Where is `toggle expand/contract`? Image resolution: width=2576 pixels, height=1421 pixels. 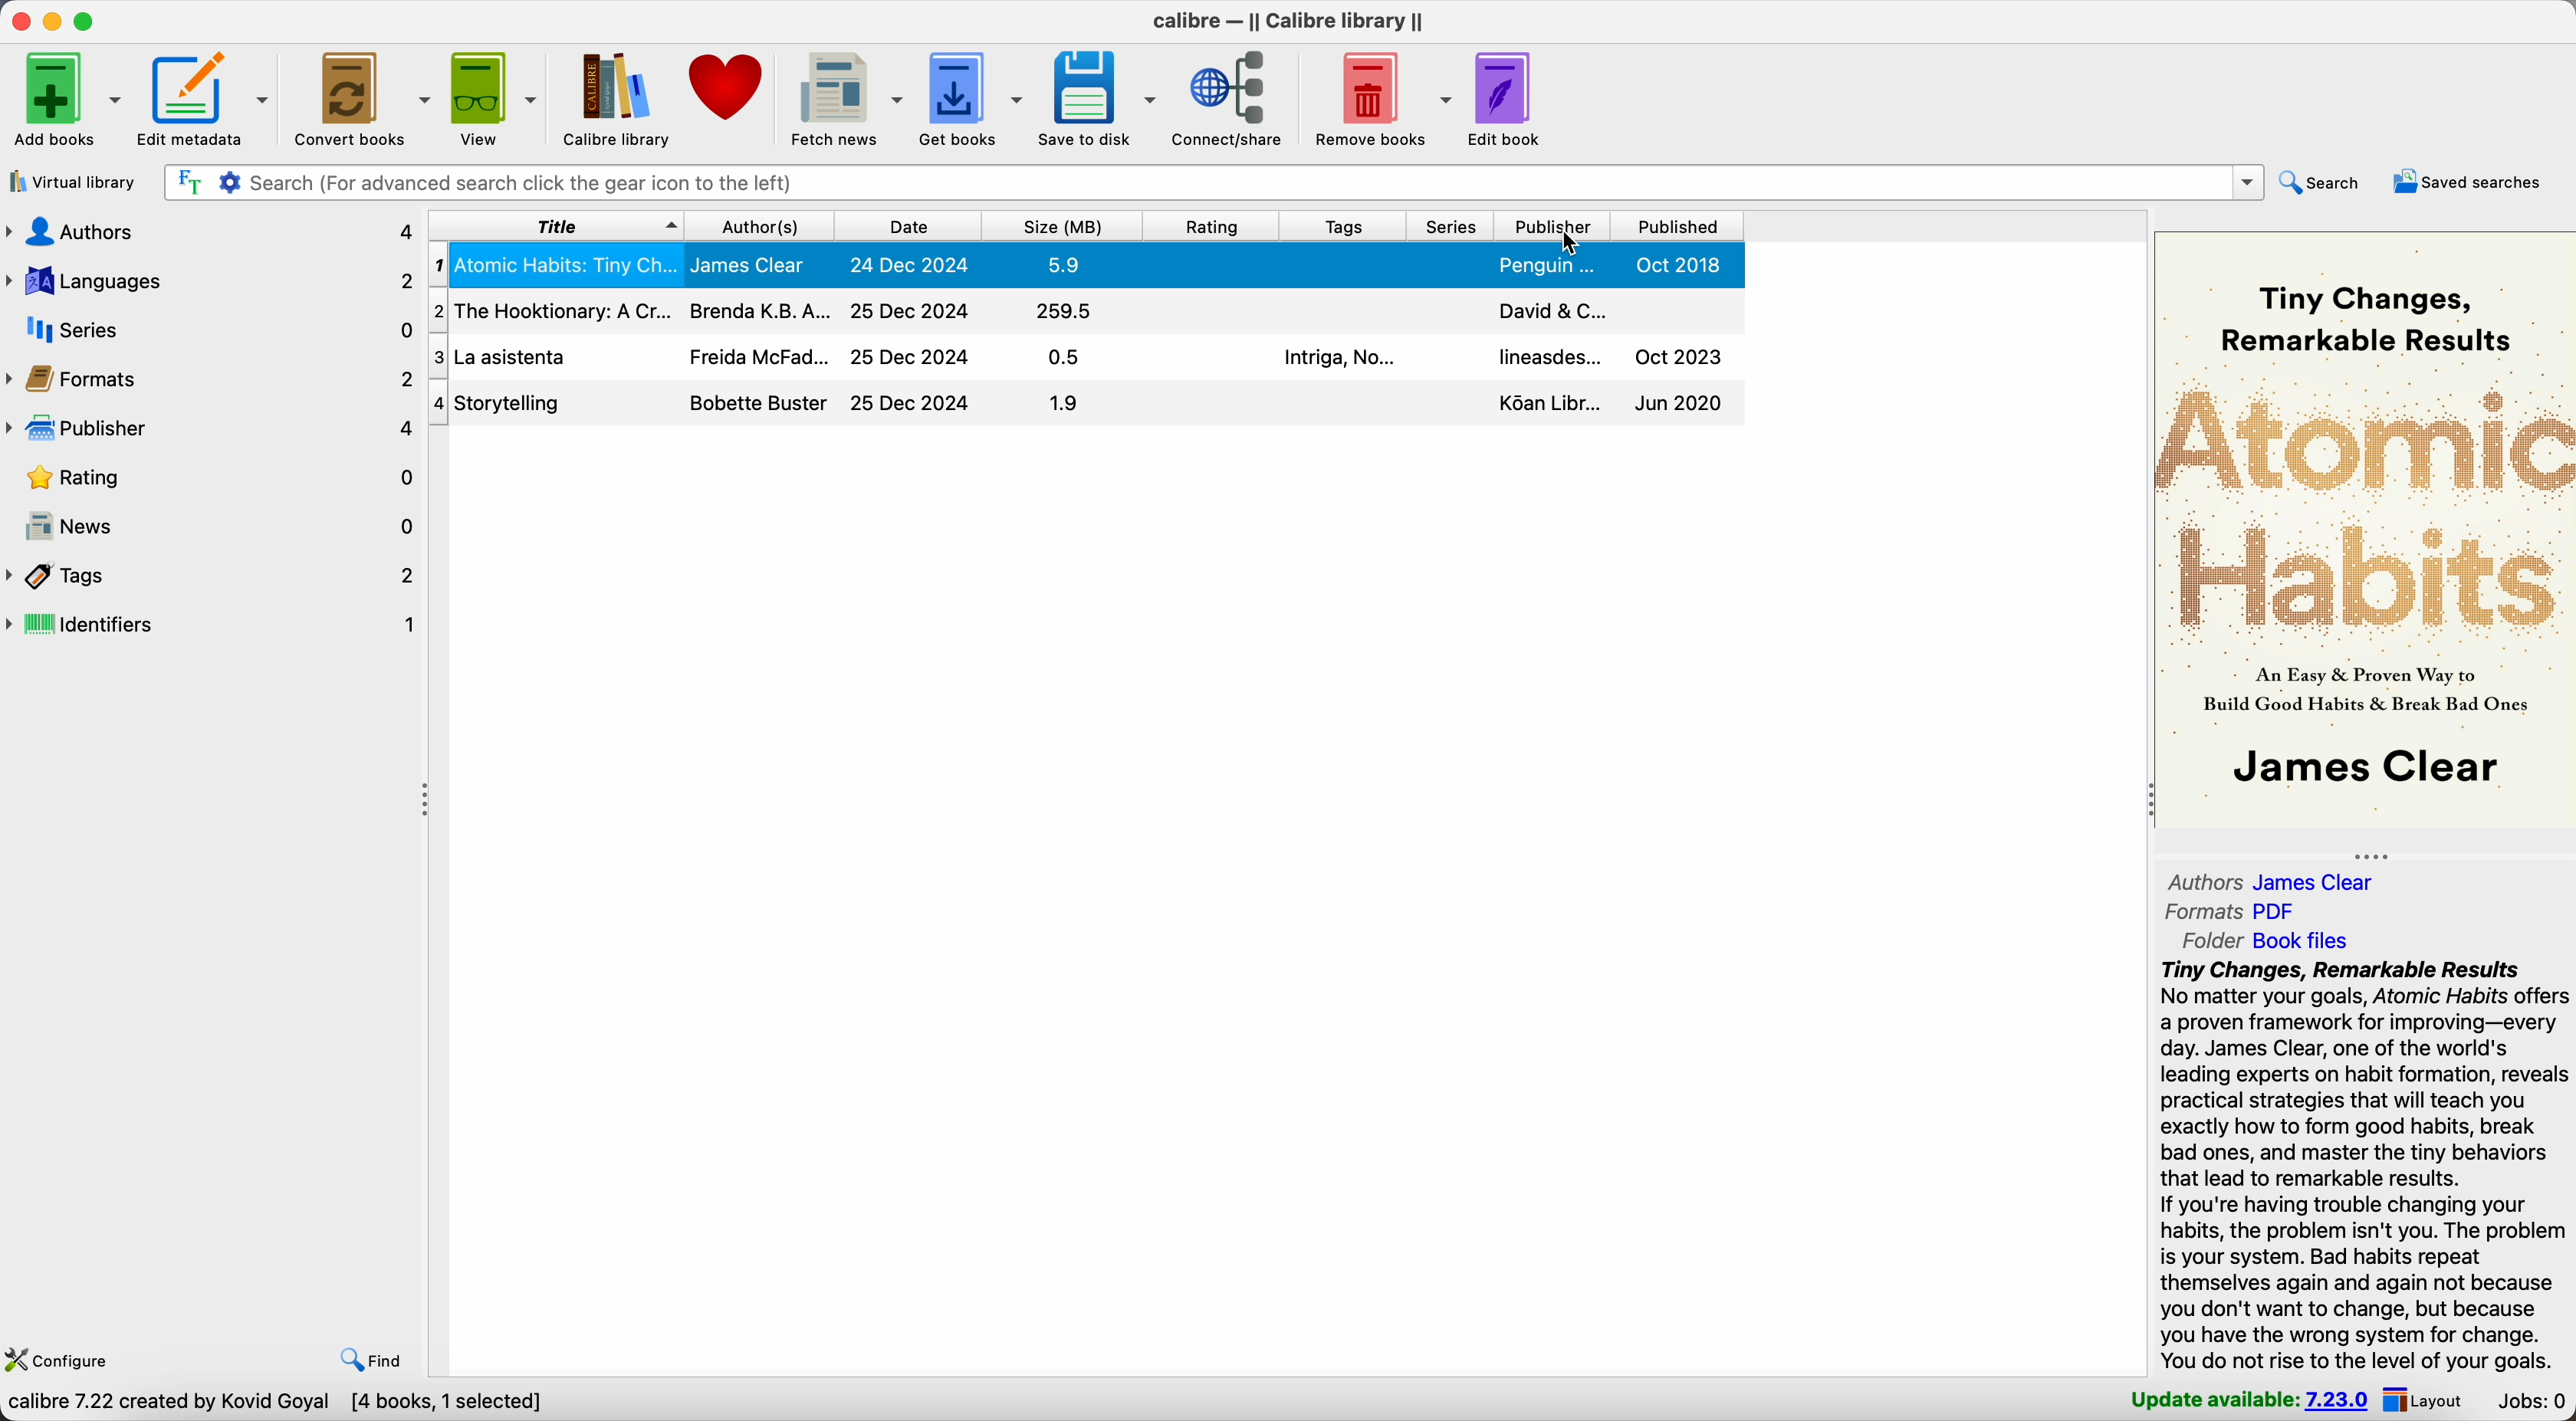
toggle expand/contract is located at coordinates (2369, 856).